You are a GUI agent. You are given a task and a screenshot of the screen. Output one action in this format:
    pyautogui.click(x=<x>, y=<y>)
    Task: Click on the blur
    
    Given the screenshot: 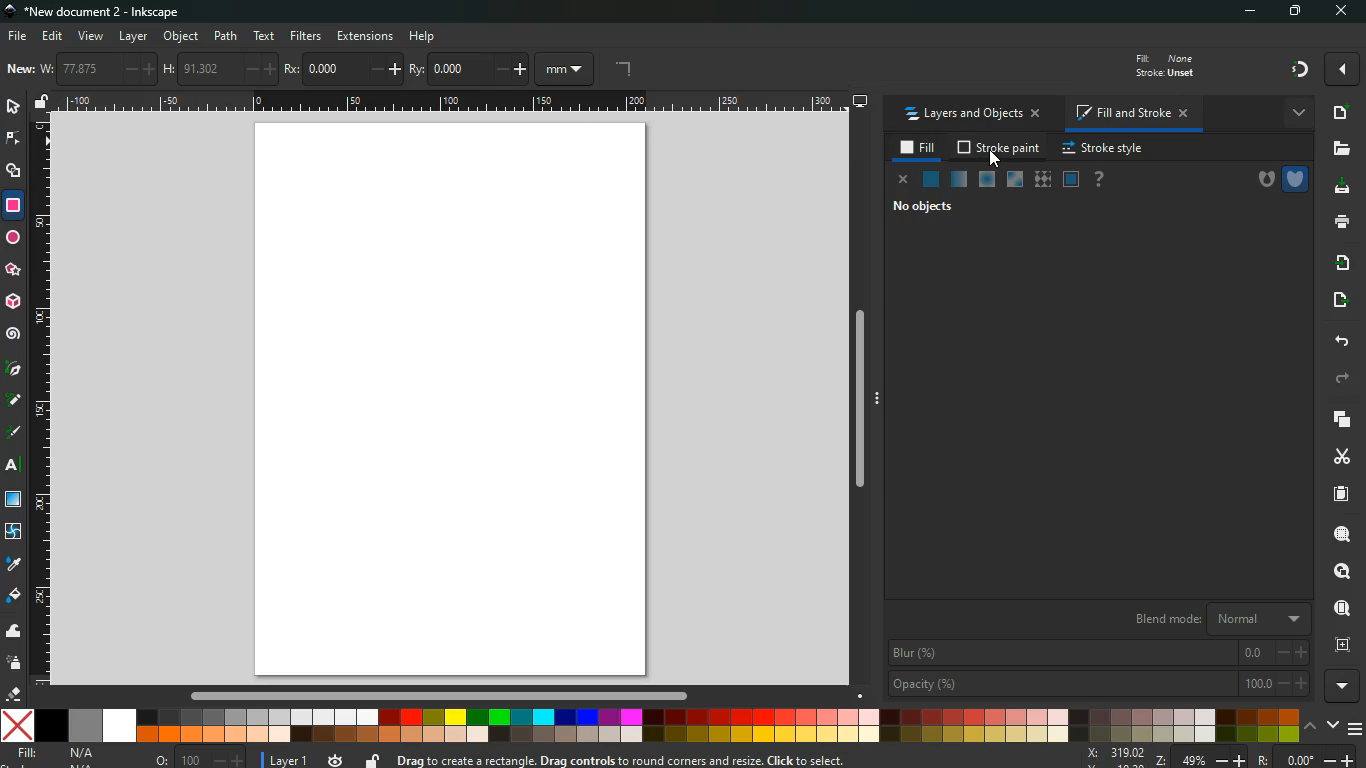 What is the action you would take?
    pyautogui.click(x=1095, y=652)
    